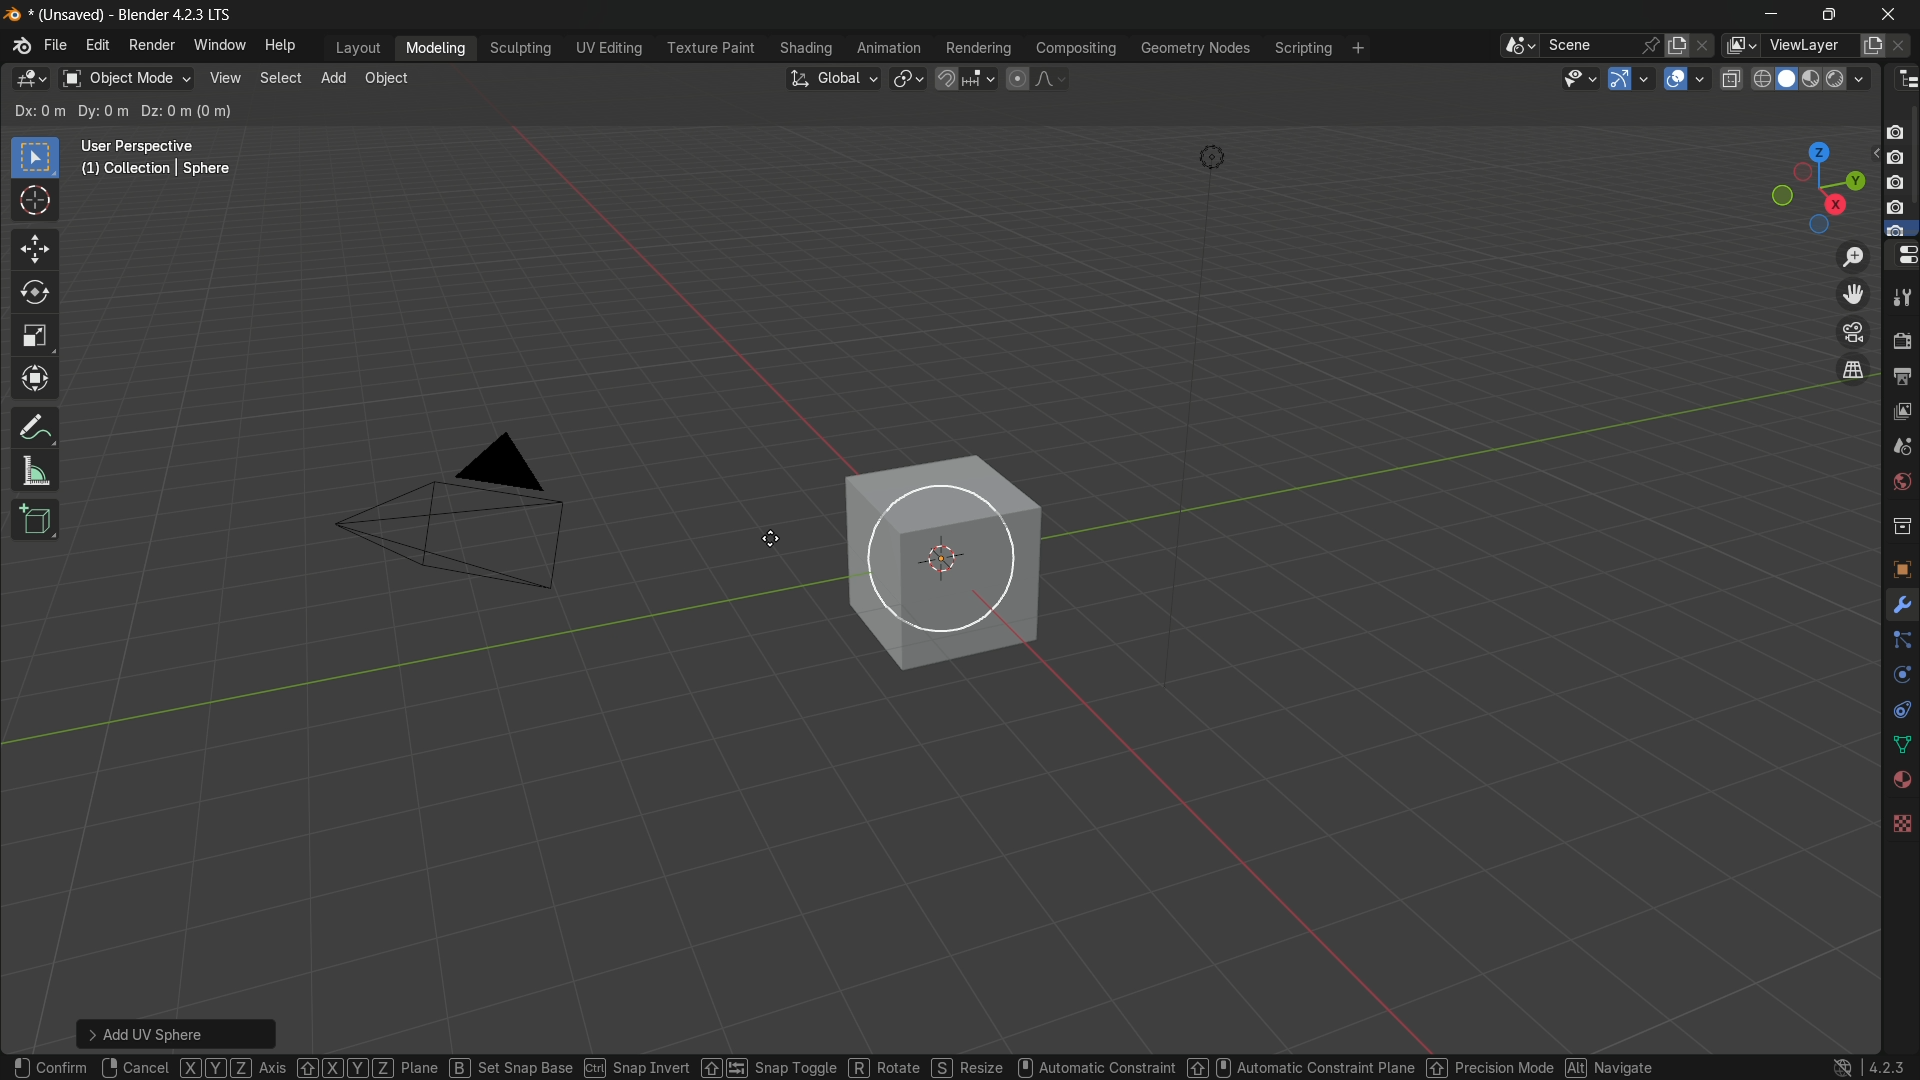  I want to click on Snap Invert, so click(636, 1064).